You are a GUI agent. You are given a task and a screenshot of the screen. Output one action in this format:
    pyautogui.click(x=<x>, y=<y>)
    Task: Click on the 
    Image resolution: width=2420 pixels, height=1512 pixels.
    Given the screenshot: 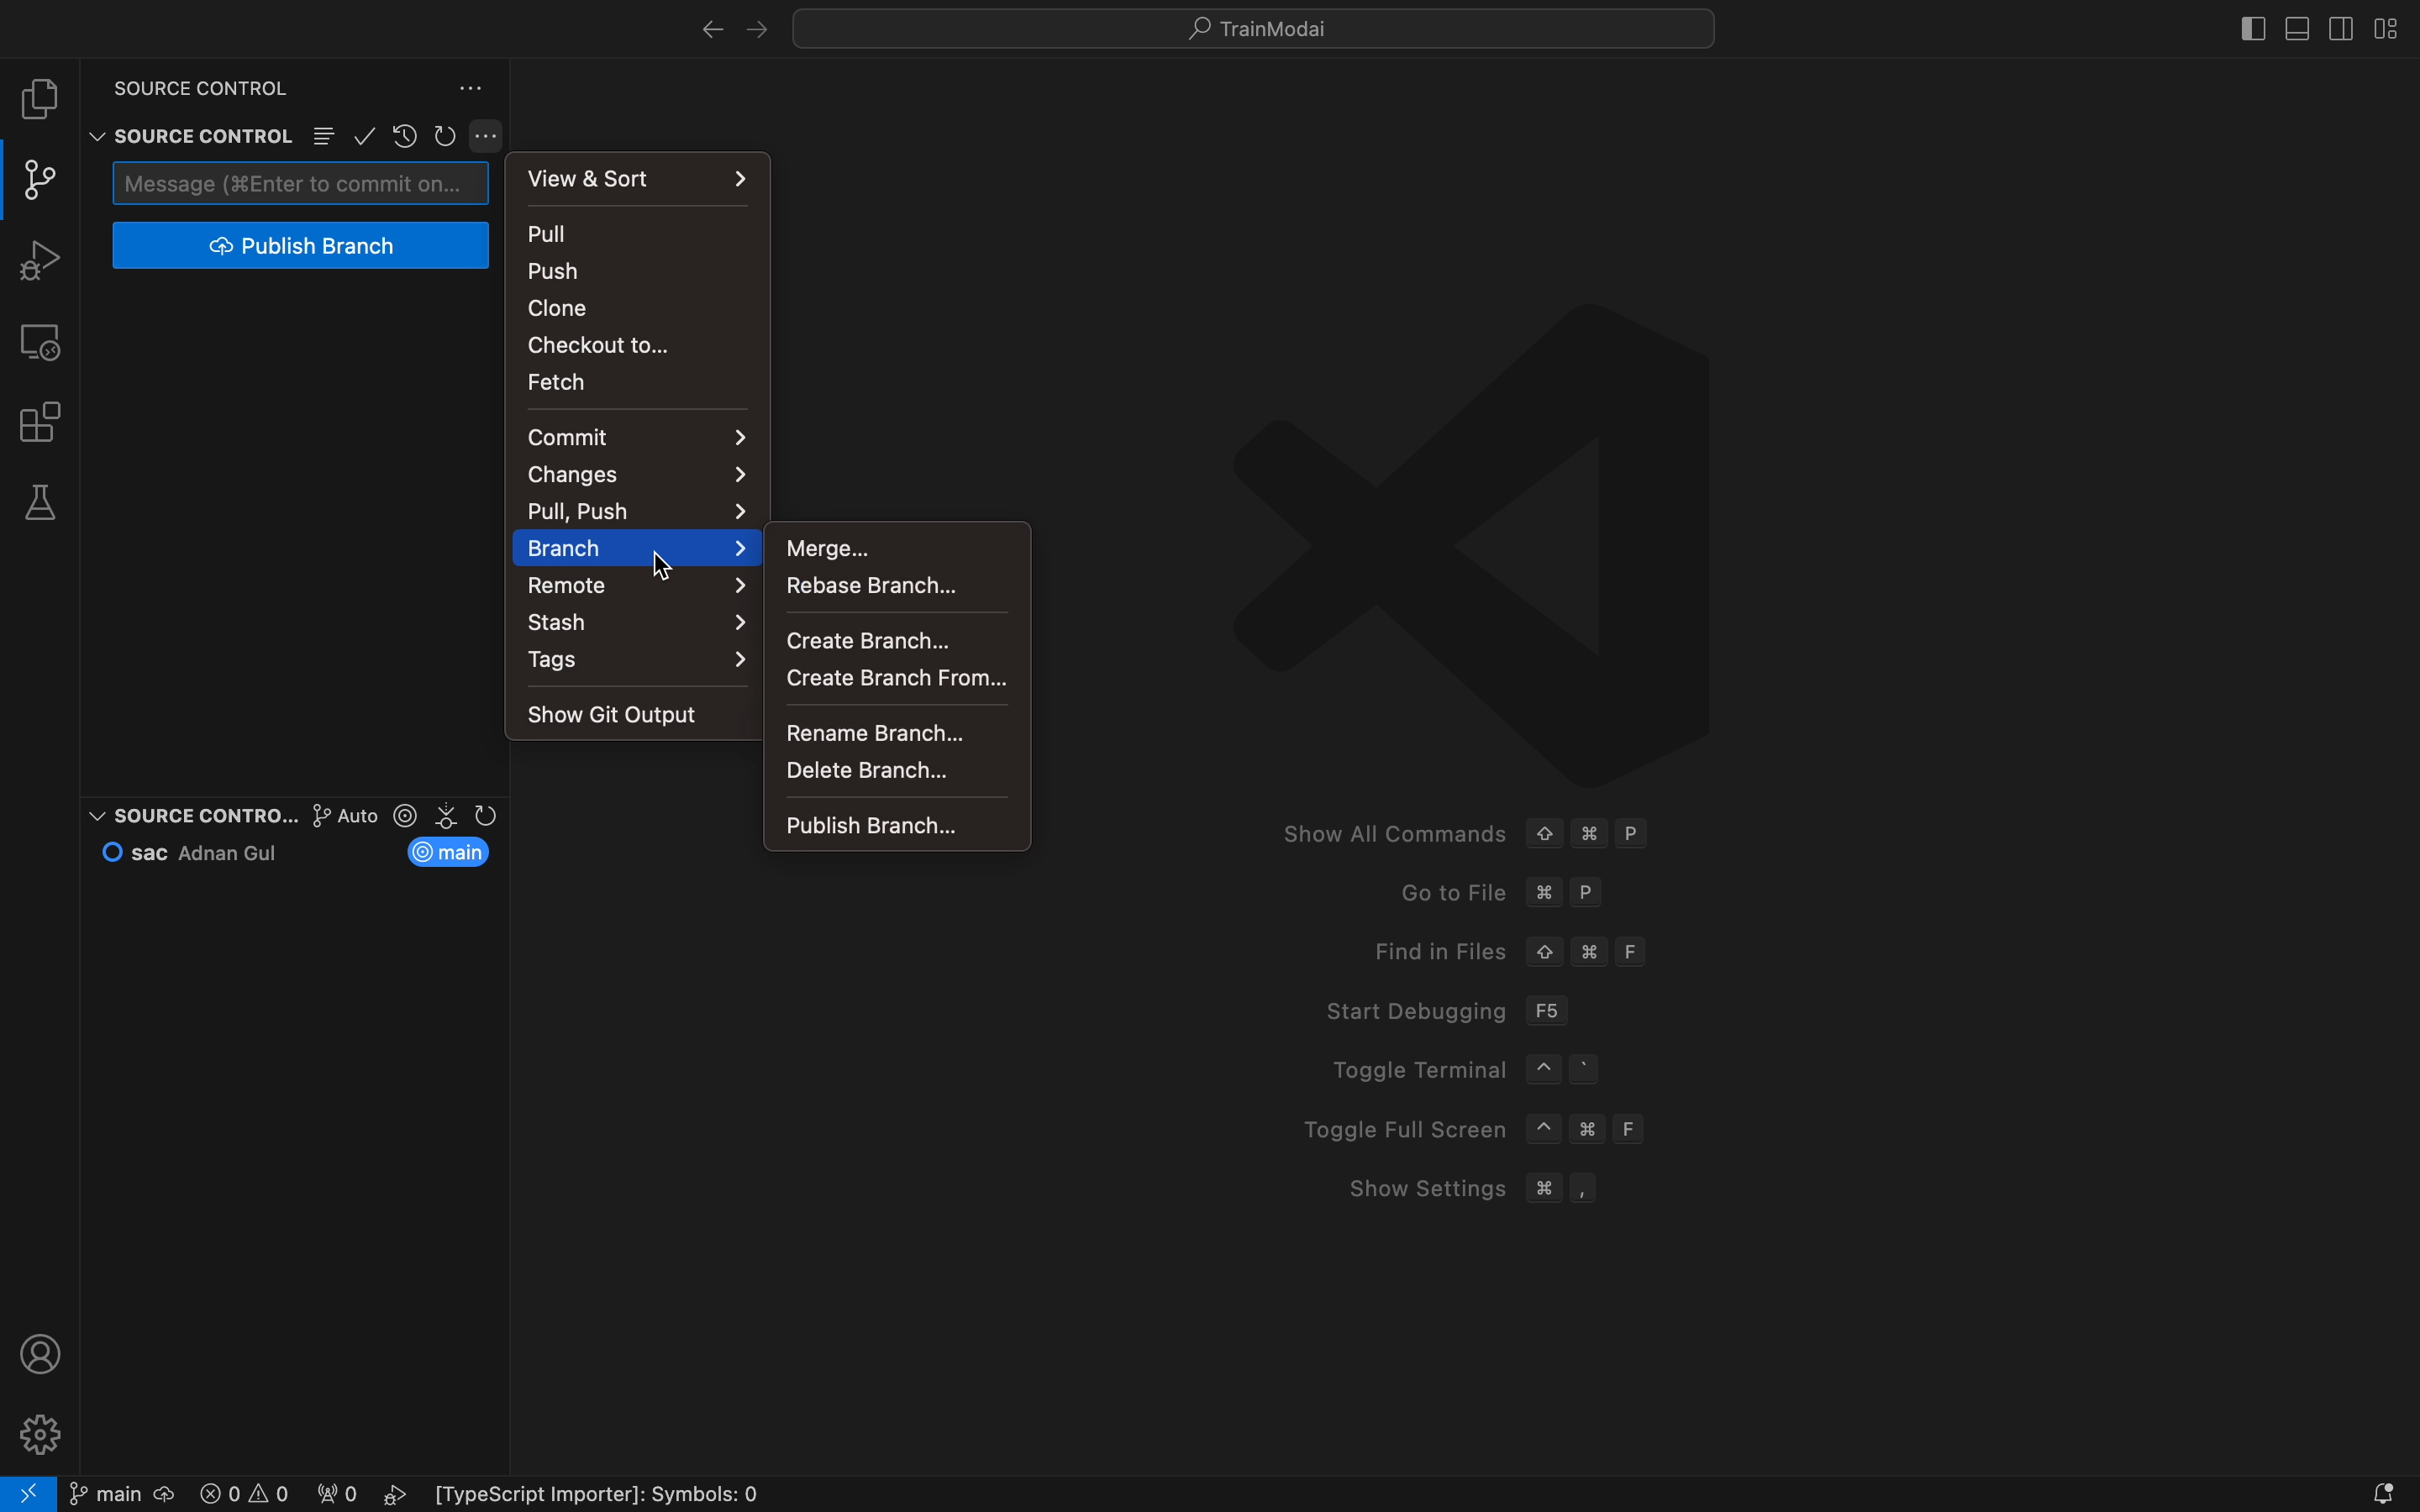 What is the action you would take?
    pyautogui.click(x=640, y=547)
    